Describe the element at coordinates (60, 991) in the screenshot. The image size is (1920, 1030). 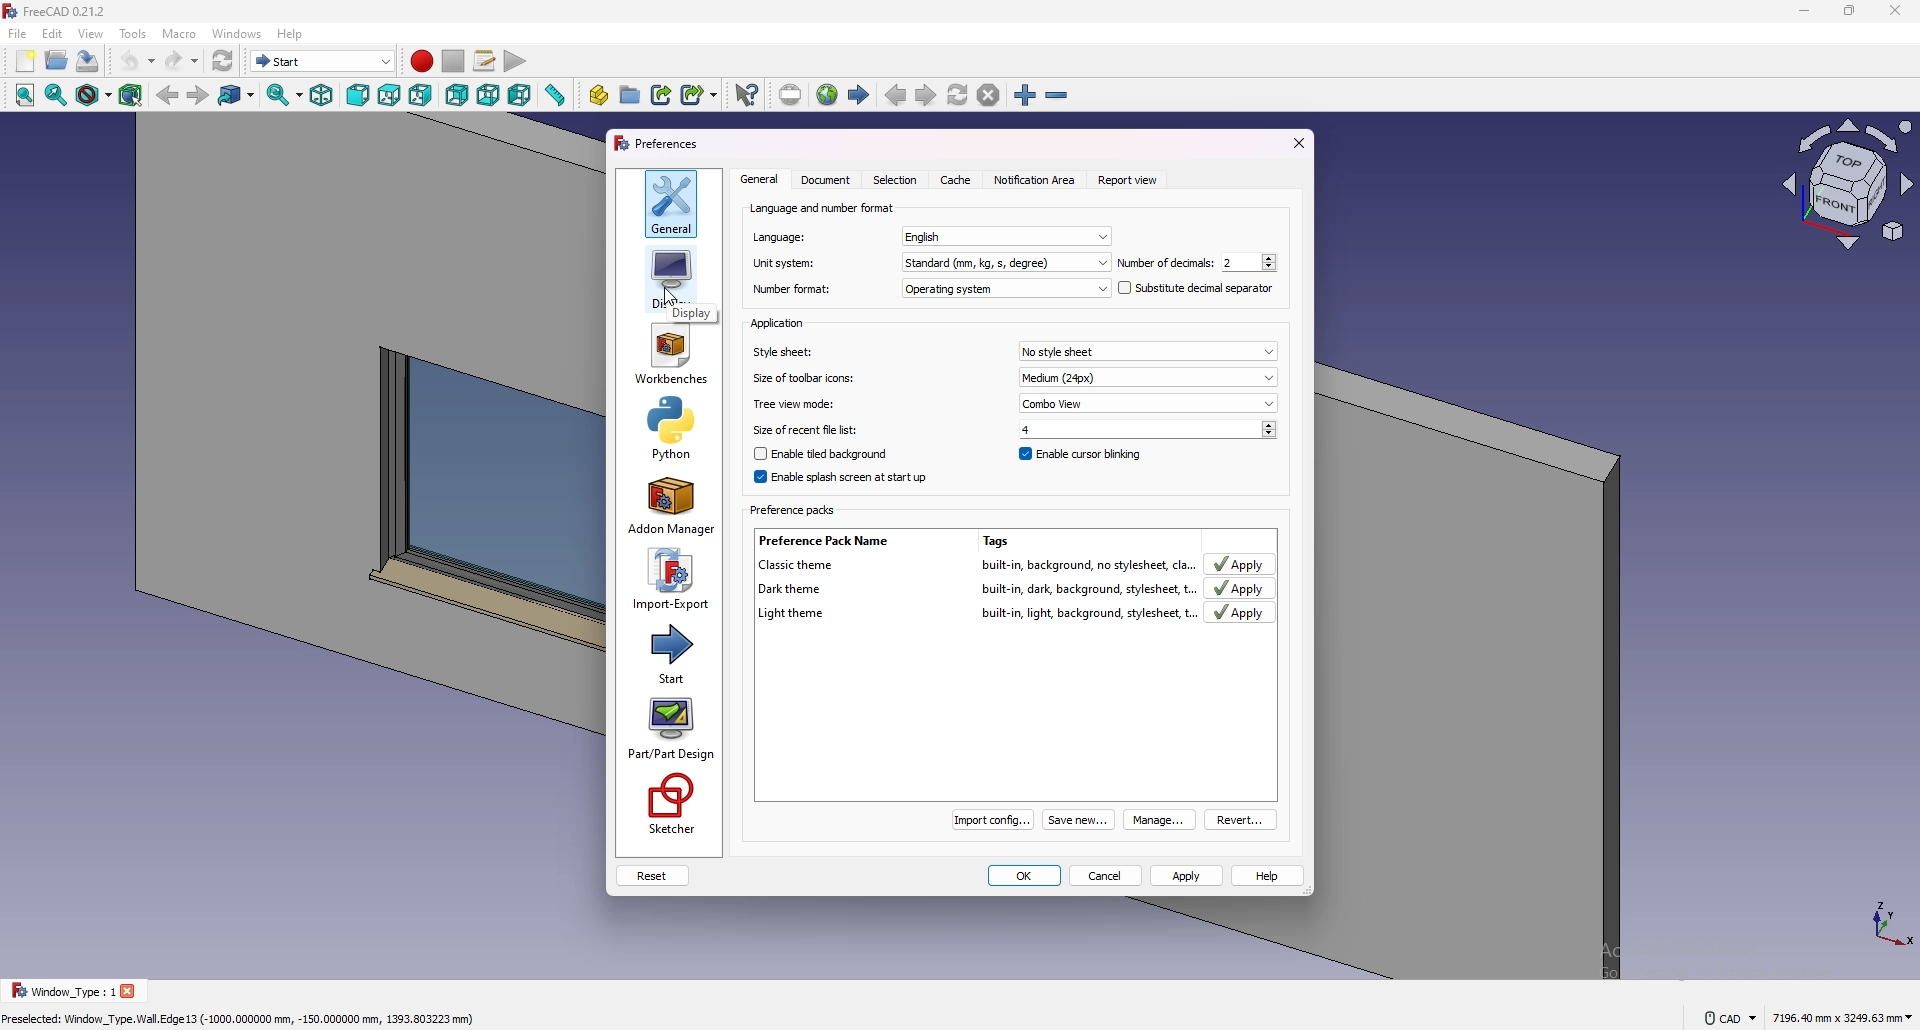
I see `Window _Type : 1` at that location.